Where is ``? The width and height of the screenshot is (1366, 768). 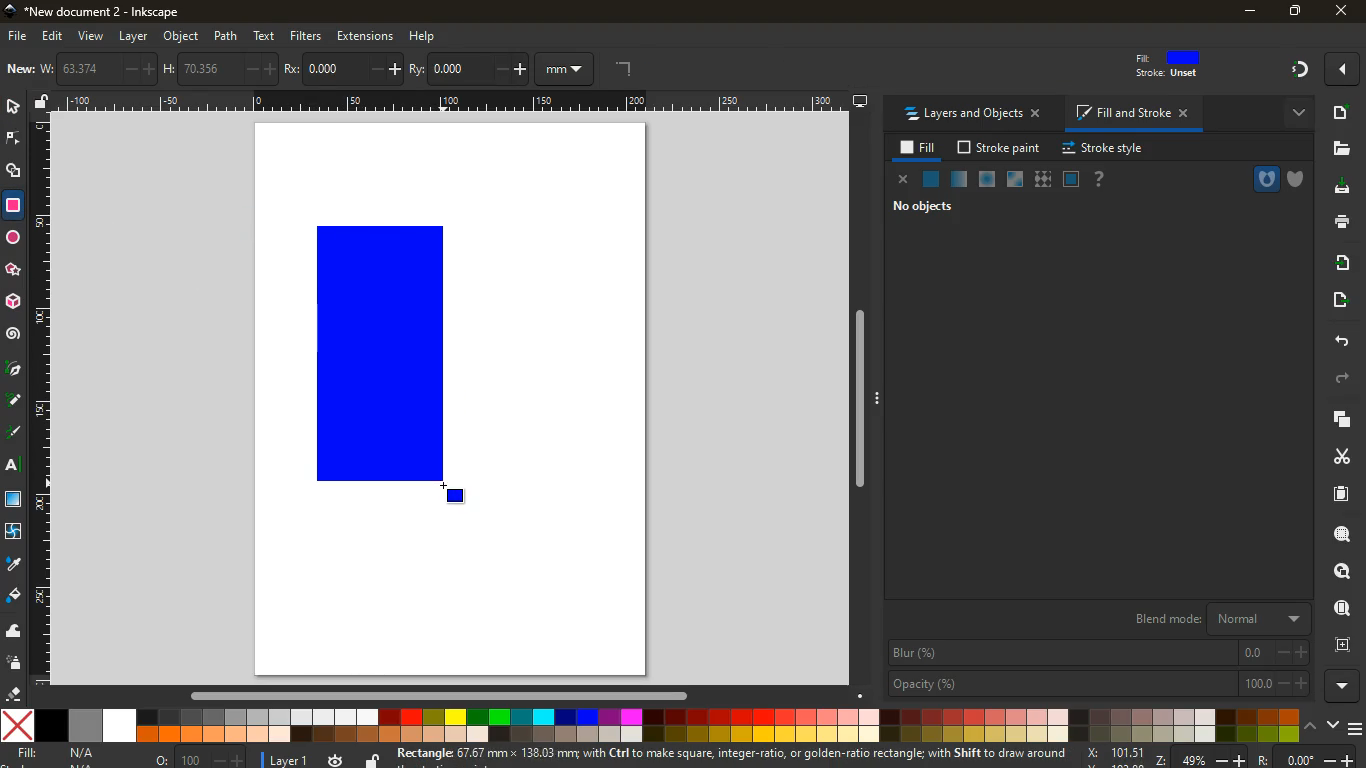
 is located at coordinates (1292, 69).